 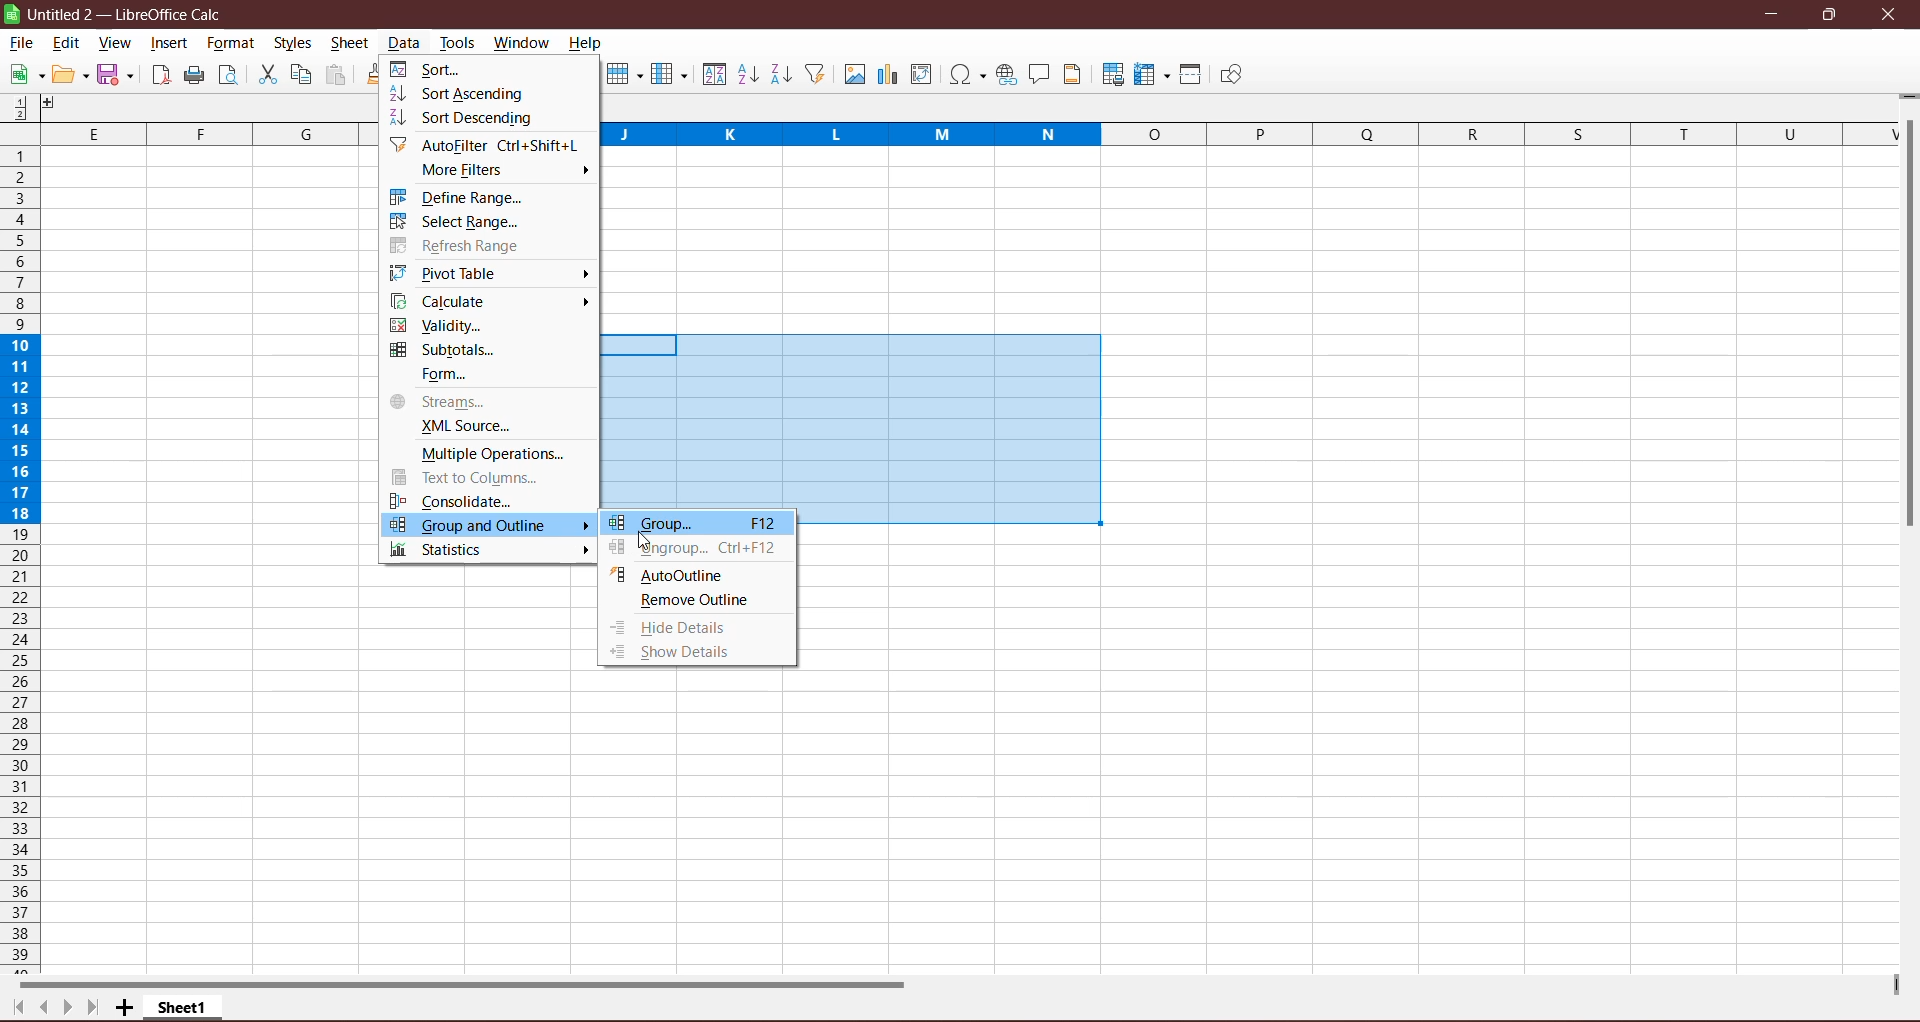 I want to click on Columns, so click(x=669, y=74).